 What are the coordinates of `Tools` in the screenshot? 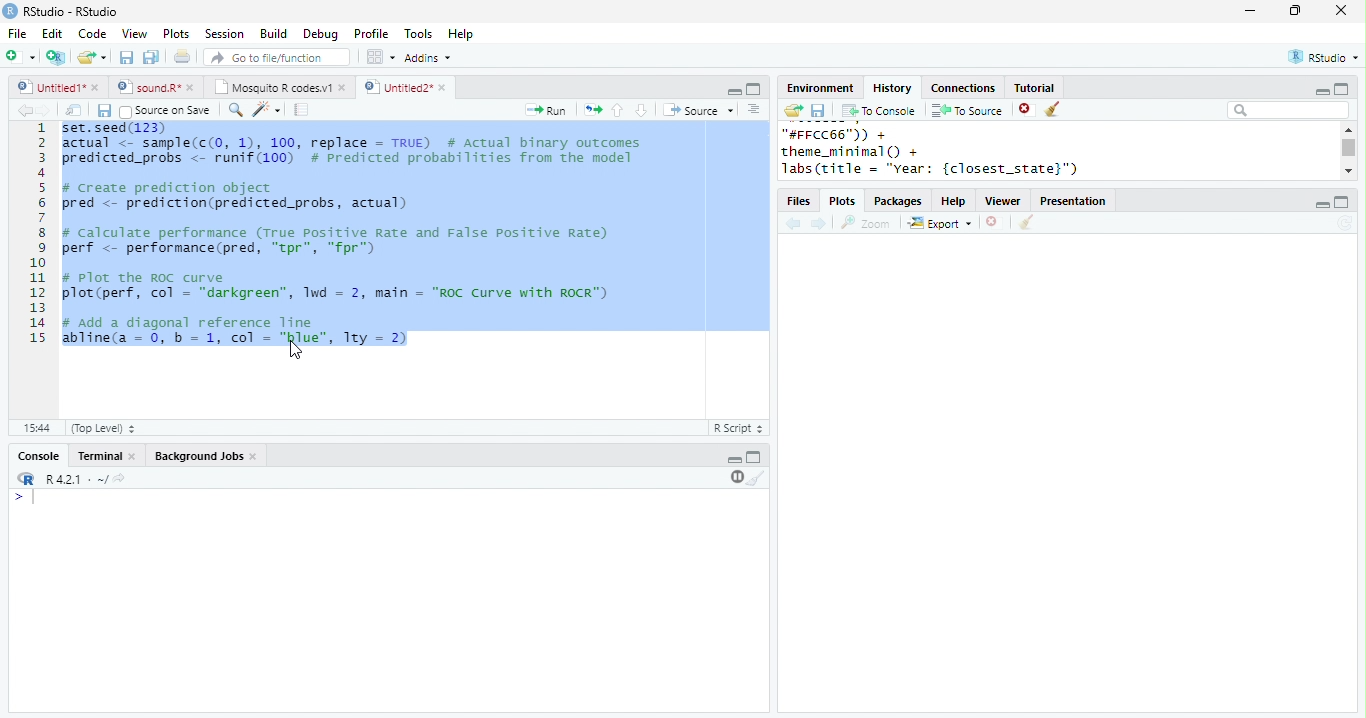 It's located at (419, 34).